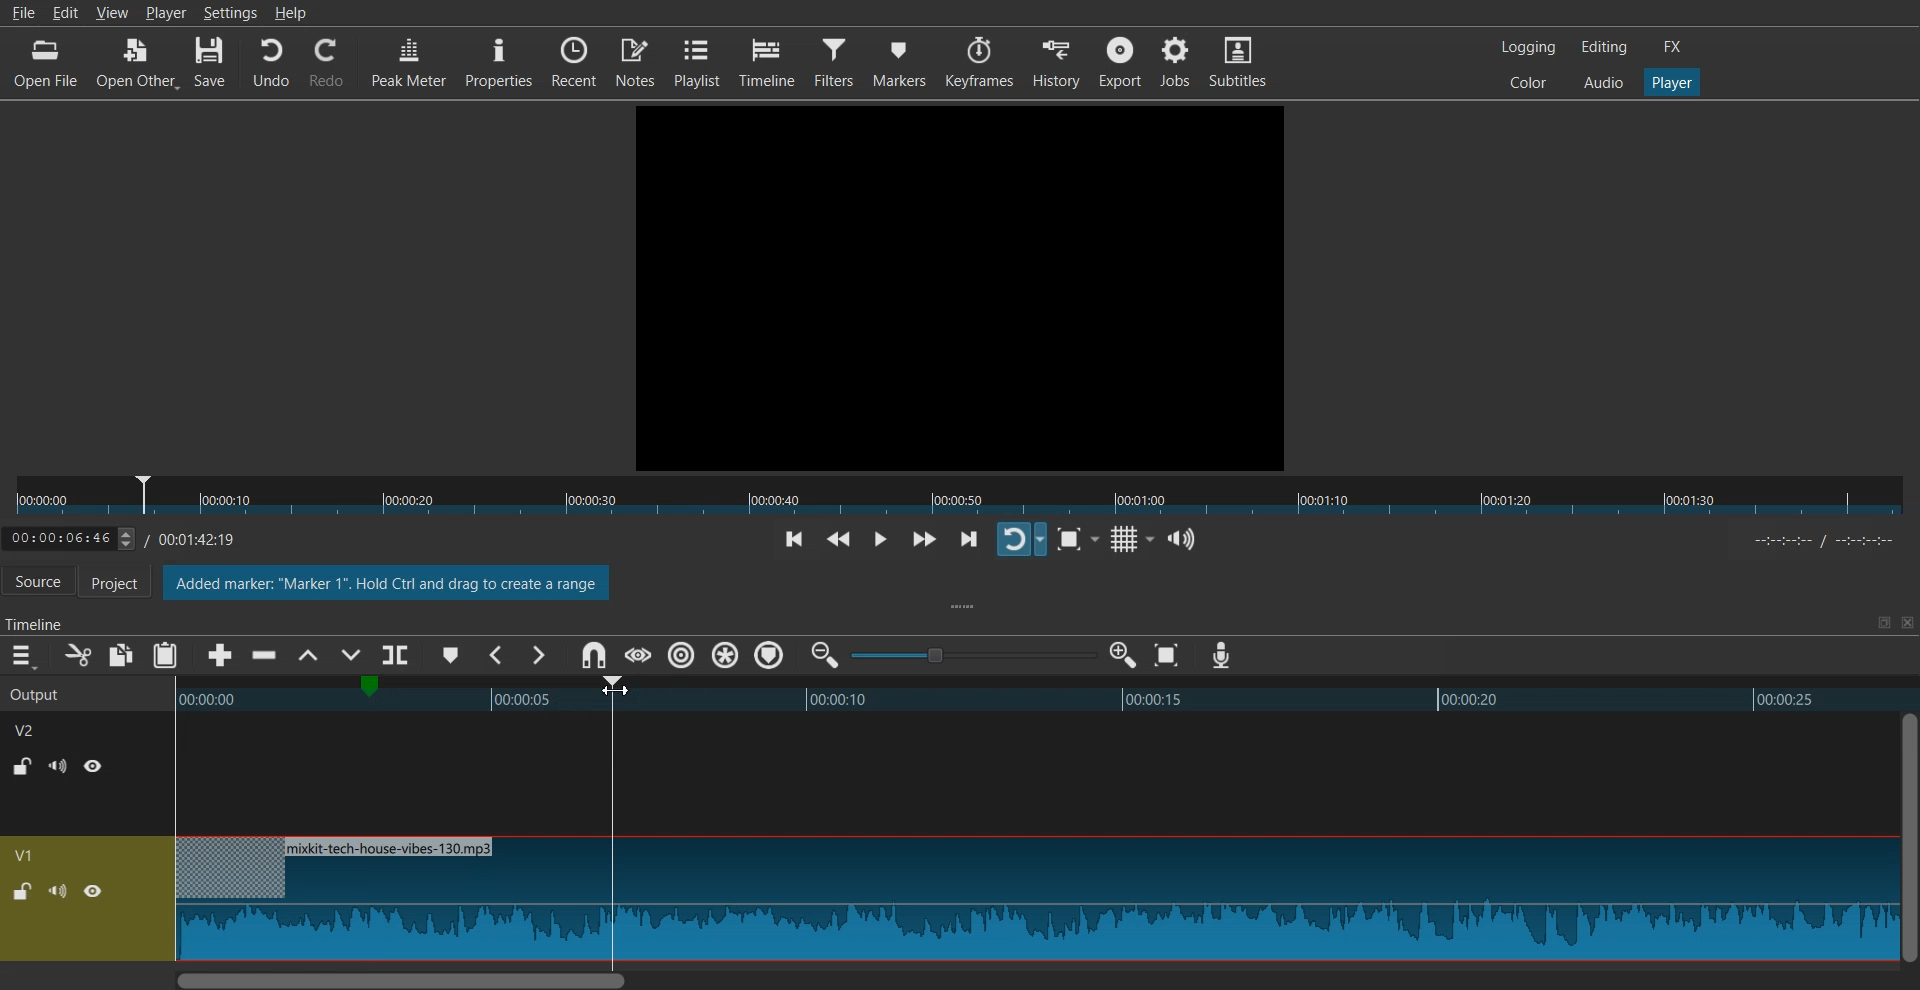  What do you see at coordinates (1128, 540) in the screenshot?
I see `Toggle grid display on the player` at bounding box center [1128, 540].